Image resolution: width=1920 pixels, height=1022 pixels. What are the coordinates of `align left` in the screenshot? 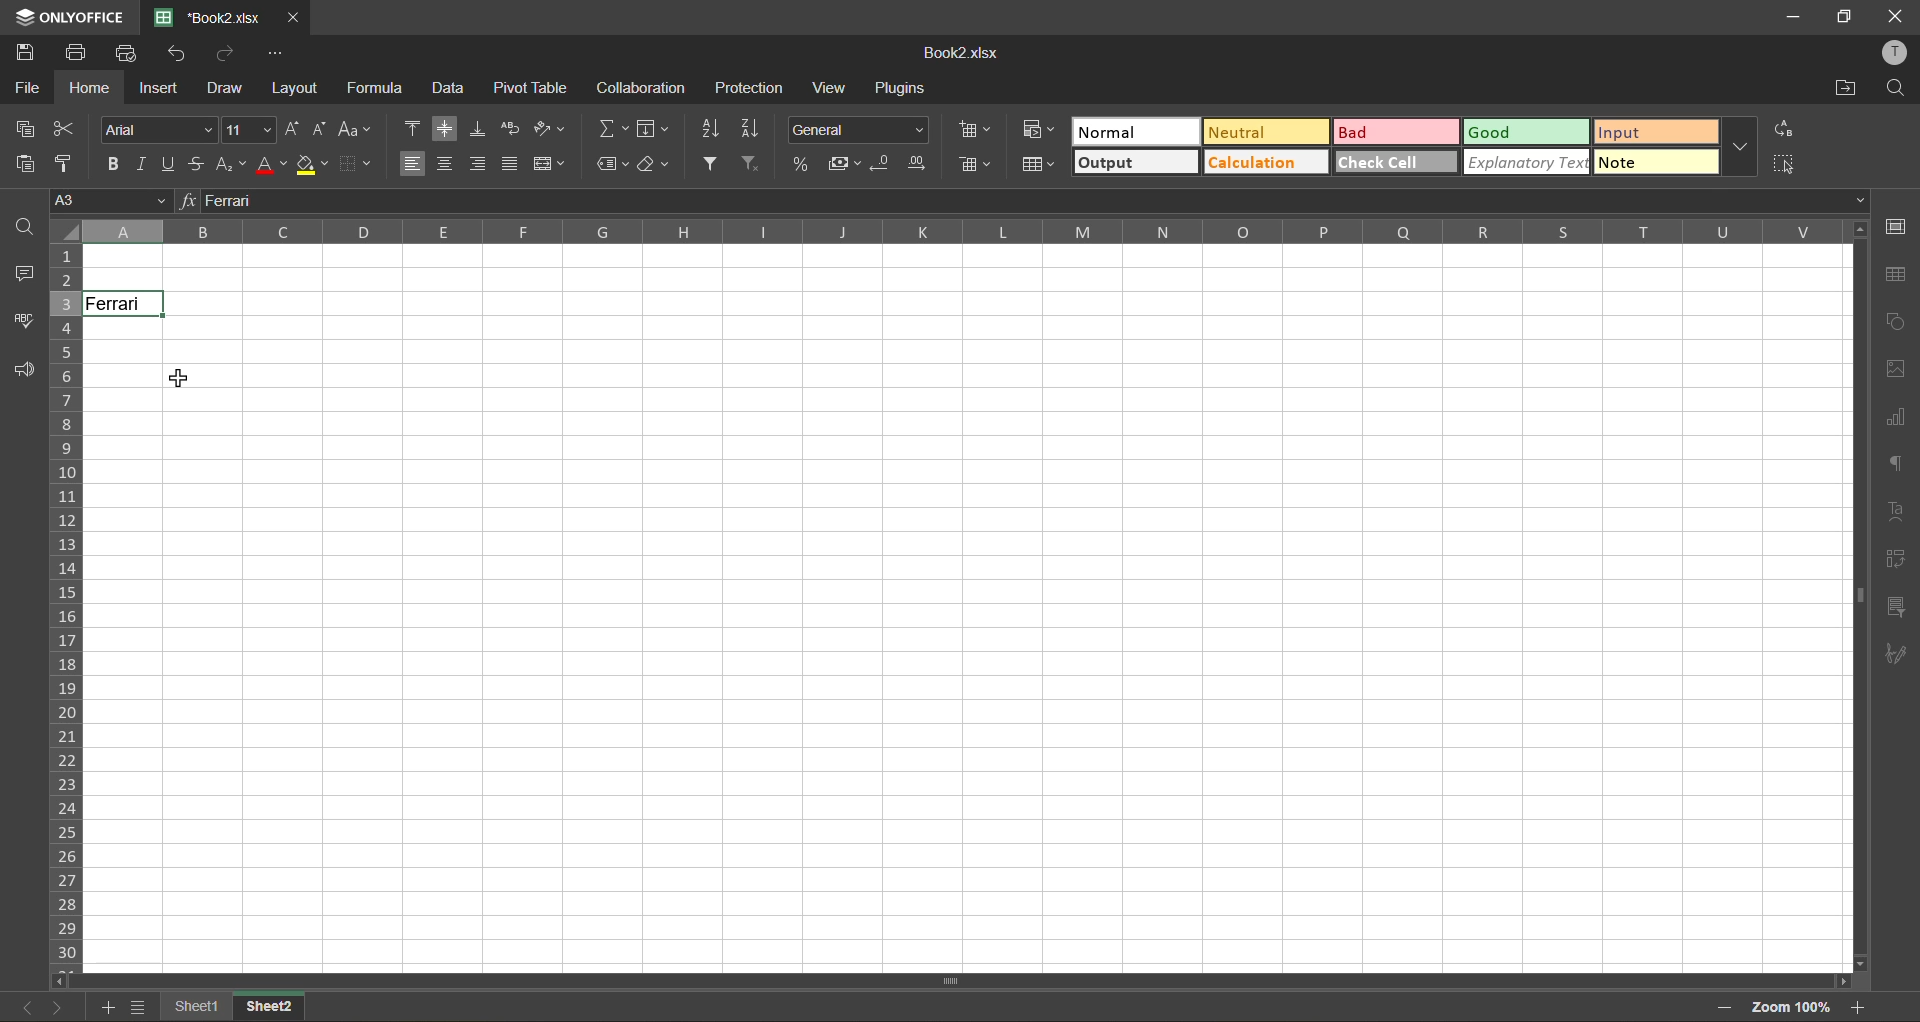 It's located at (413, 162).